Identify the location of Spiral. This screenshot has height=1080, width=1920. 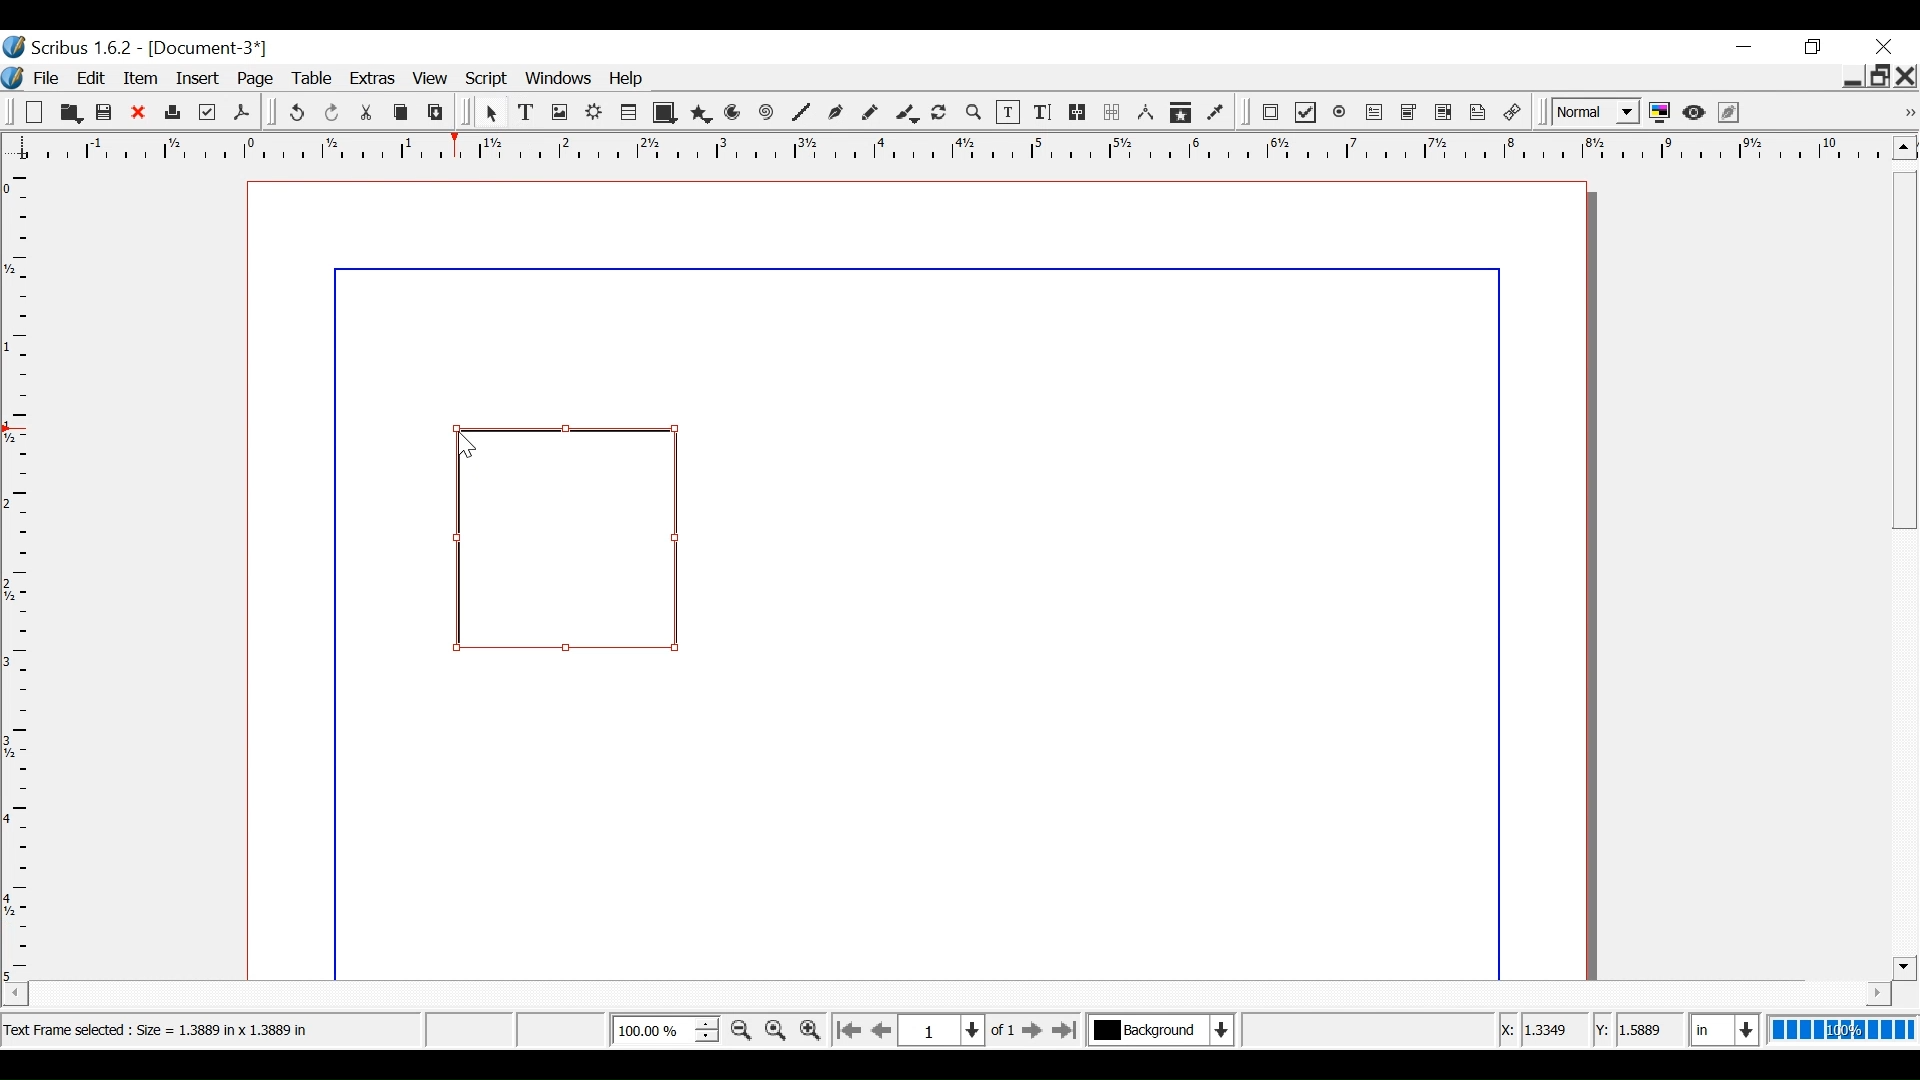
(767, 113).